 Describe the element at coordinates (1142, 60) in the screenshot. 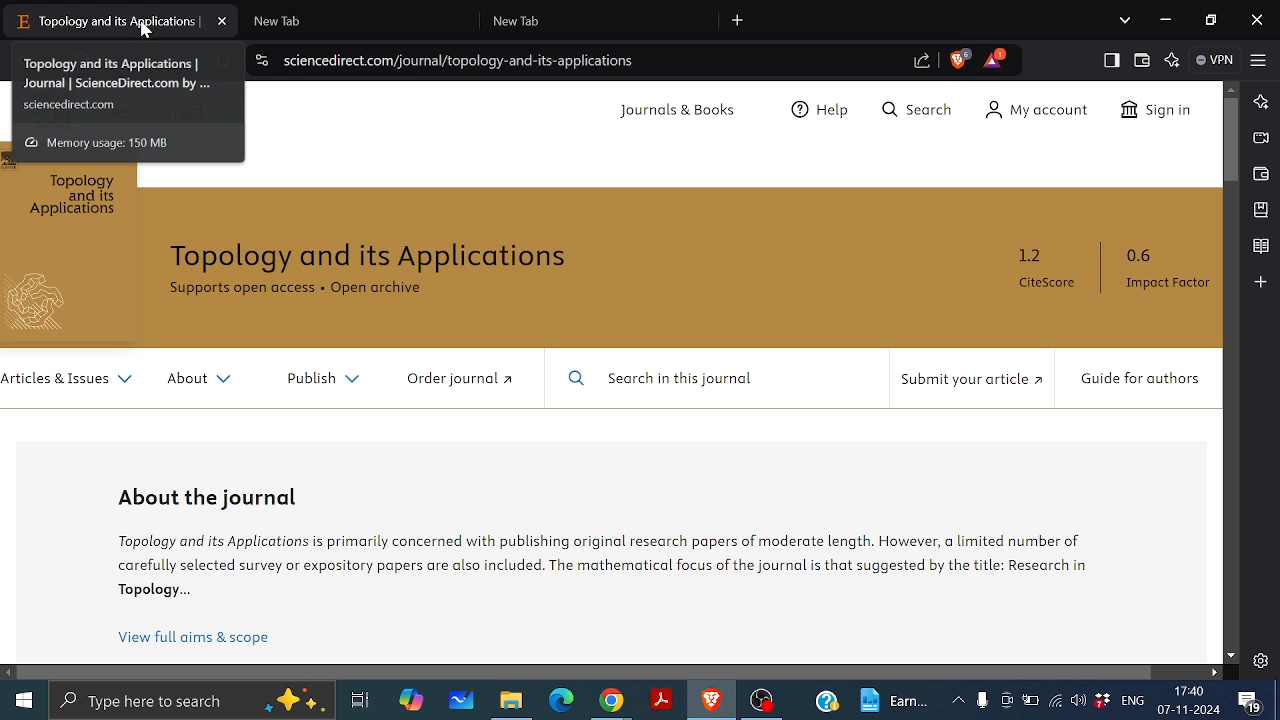

I see `Wallet` at that location.